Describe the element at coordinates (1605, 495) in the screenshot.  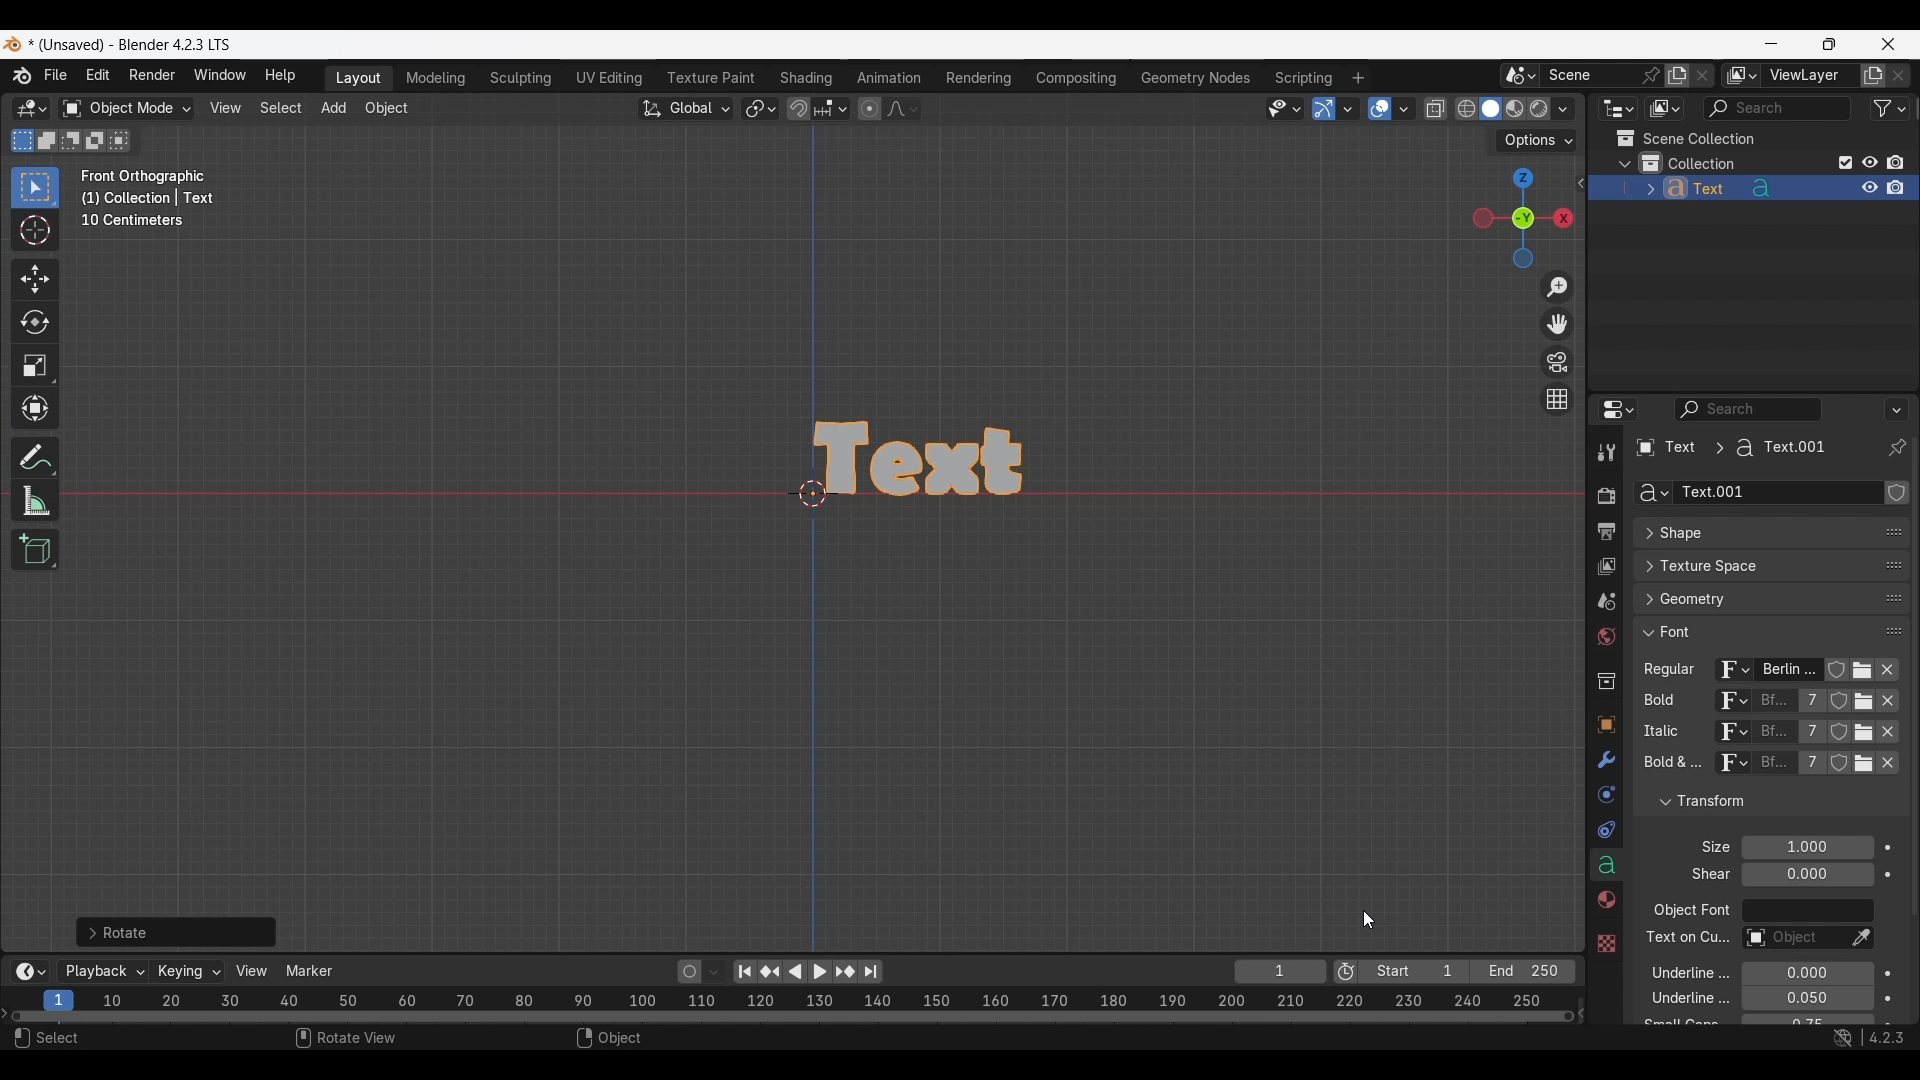
I see `Render` at that location.